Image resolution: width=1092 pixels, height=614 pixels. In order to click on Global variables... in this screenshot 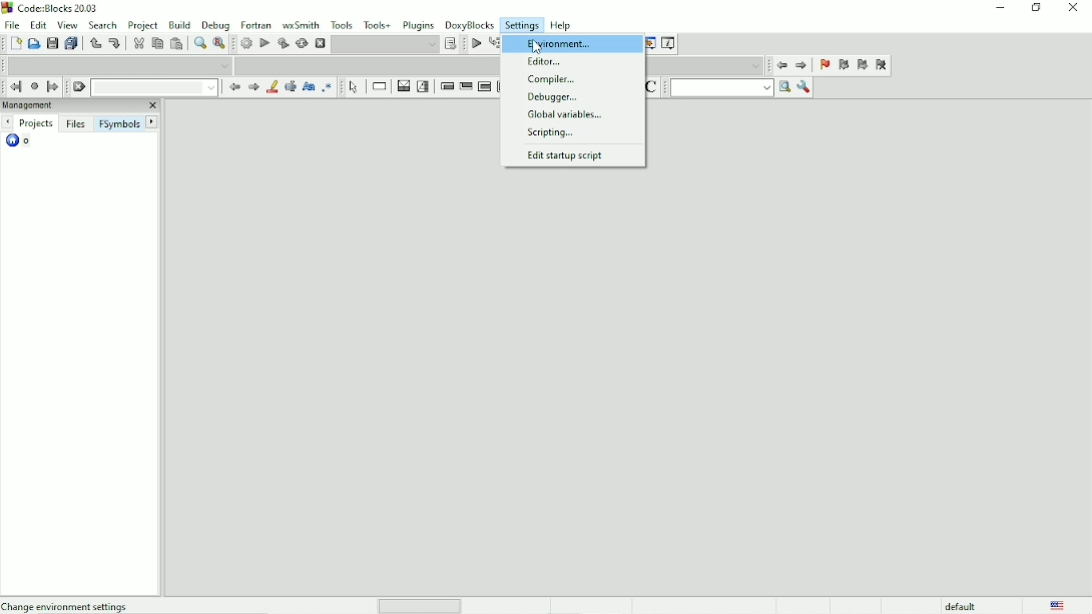, I will do `click(560, 114)`.